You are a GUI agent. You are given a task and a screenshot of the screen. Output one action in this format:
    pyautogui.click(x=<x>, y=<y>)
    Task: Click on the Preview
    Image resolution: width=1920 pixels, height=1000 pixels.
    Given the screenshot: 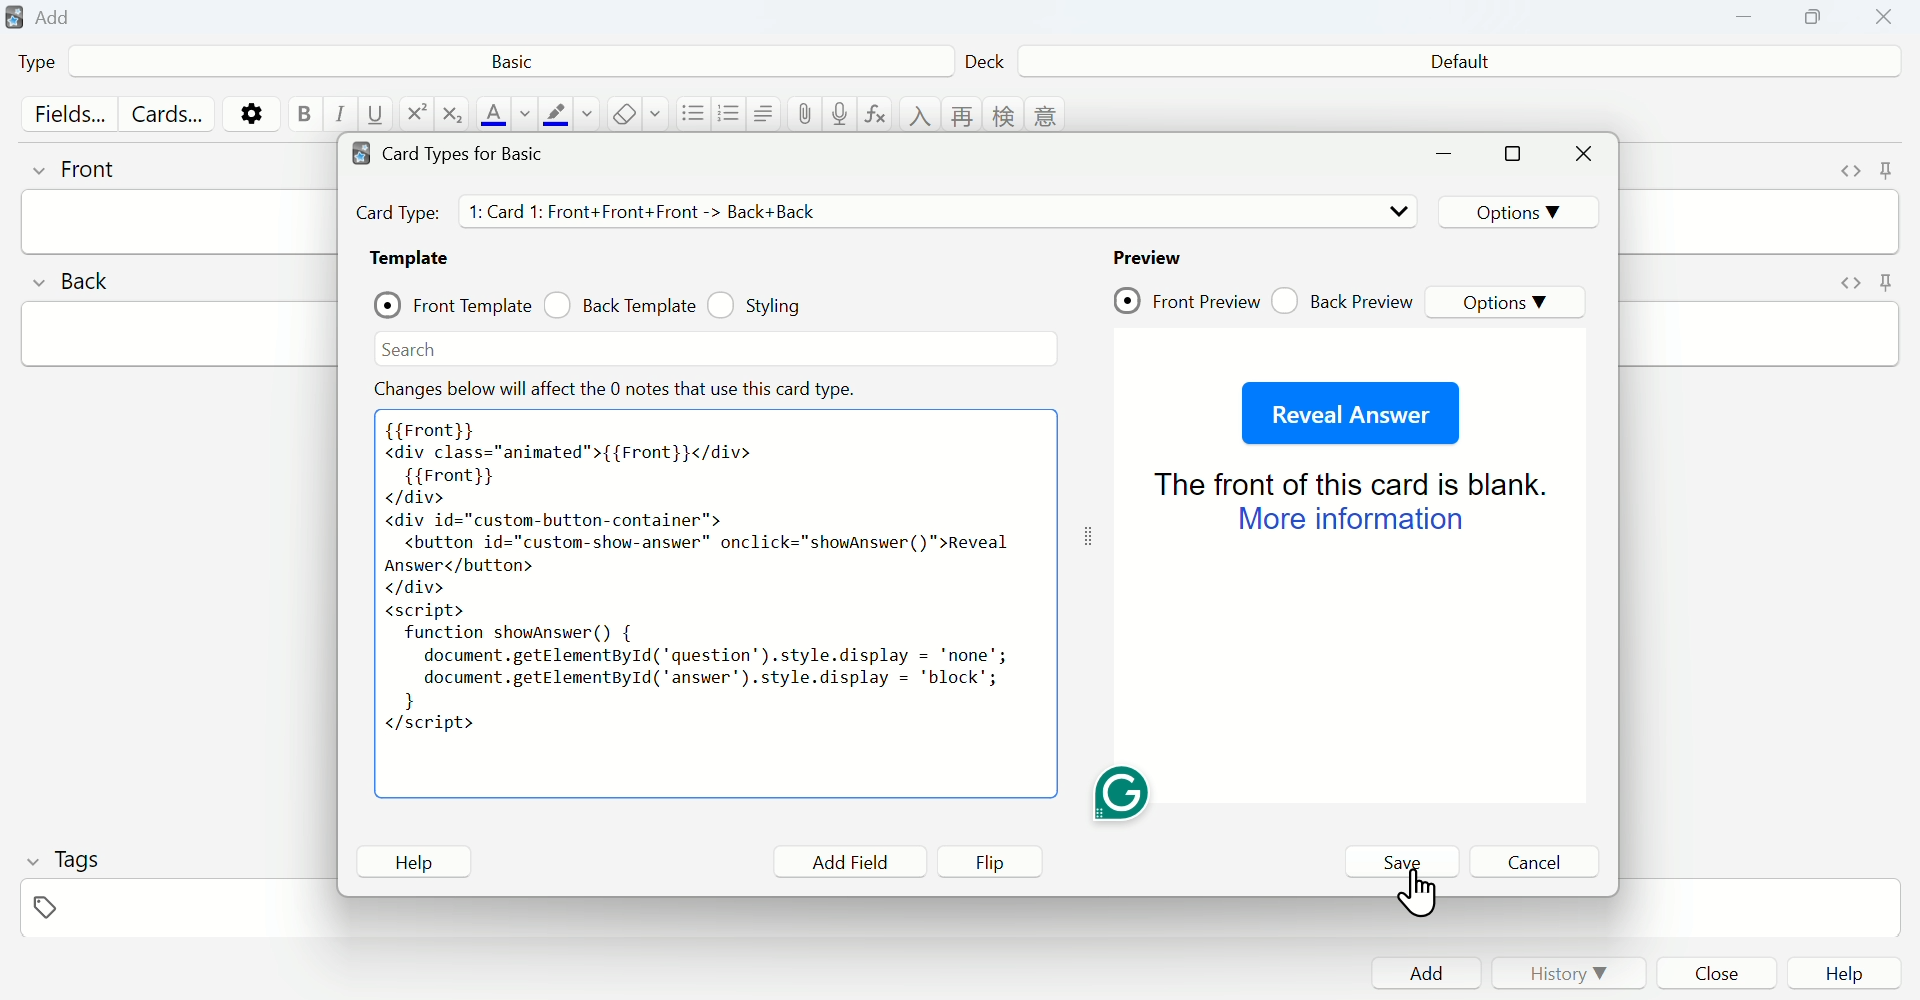 What is the action you would take?
    pyautogui.click(x=1149, y=257)
    